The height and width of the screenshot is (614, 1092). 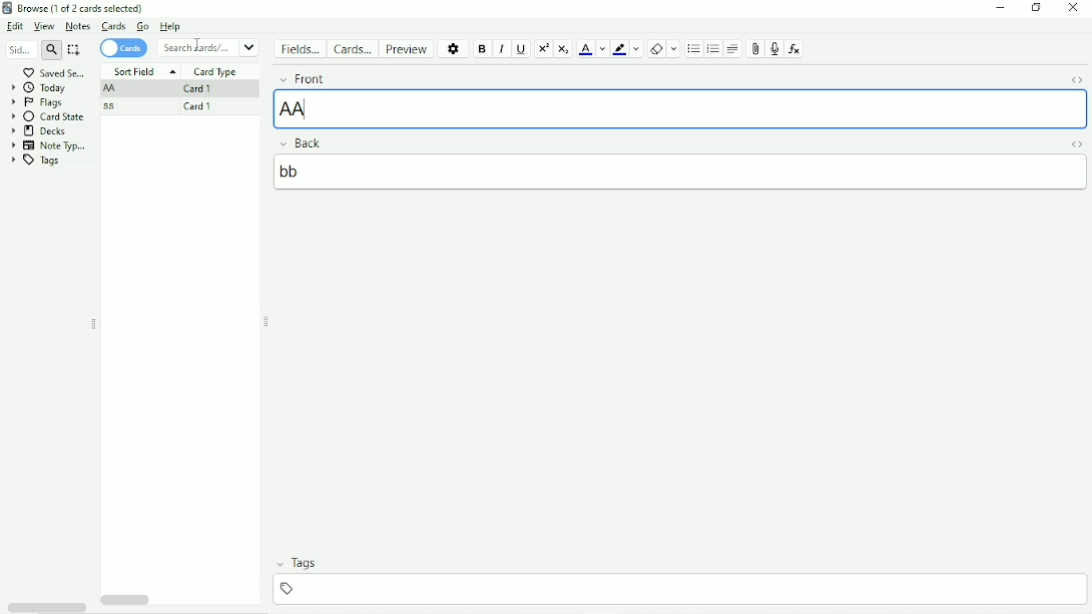 I want to click on Preview, so click(x=411, y=49).